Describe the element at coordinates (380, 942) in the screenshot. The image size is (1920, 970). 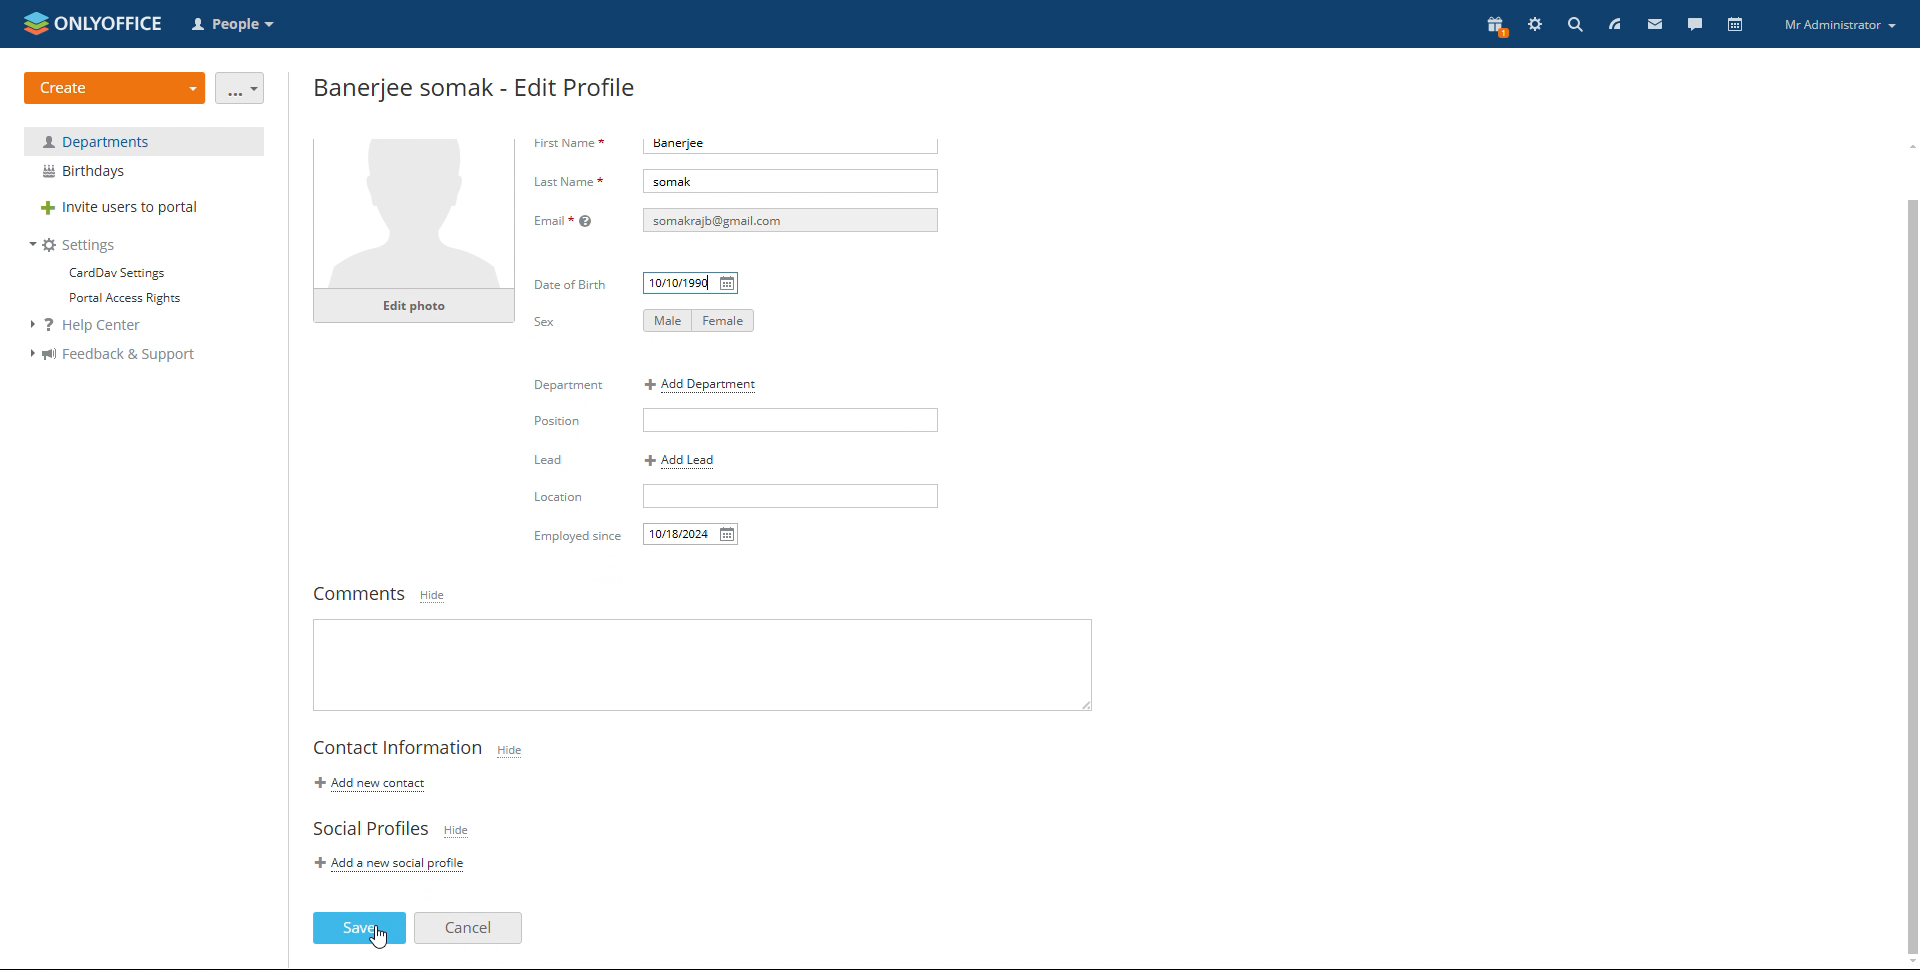
I see `hide` at that location.